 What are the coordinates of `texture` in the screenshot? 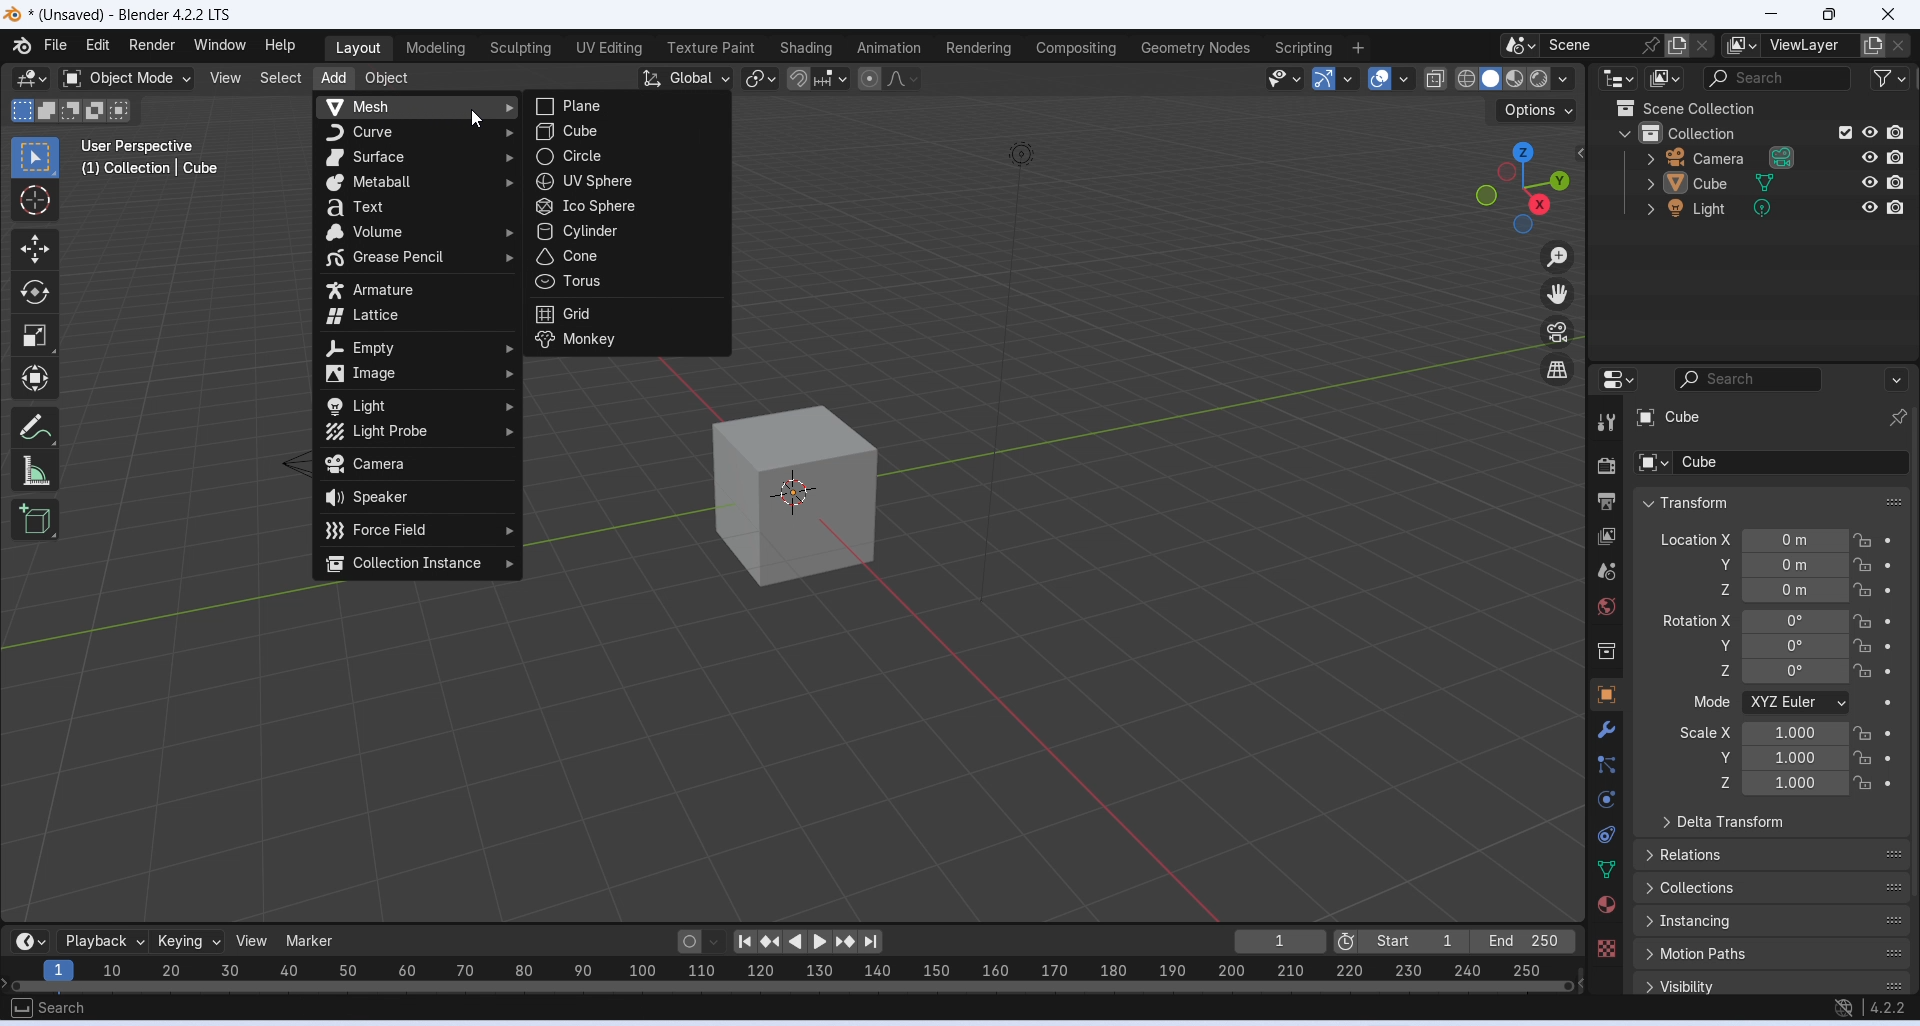 It's located at (1606, 947).